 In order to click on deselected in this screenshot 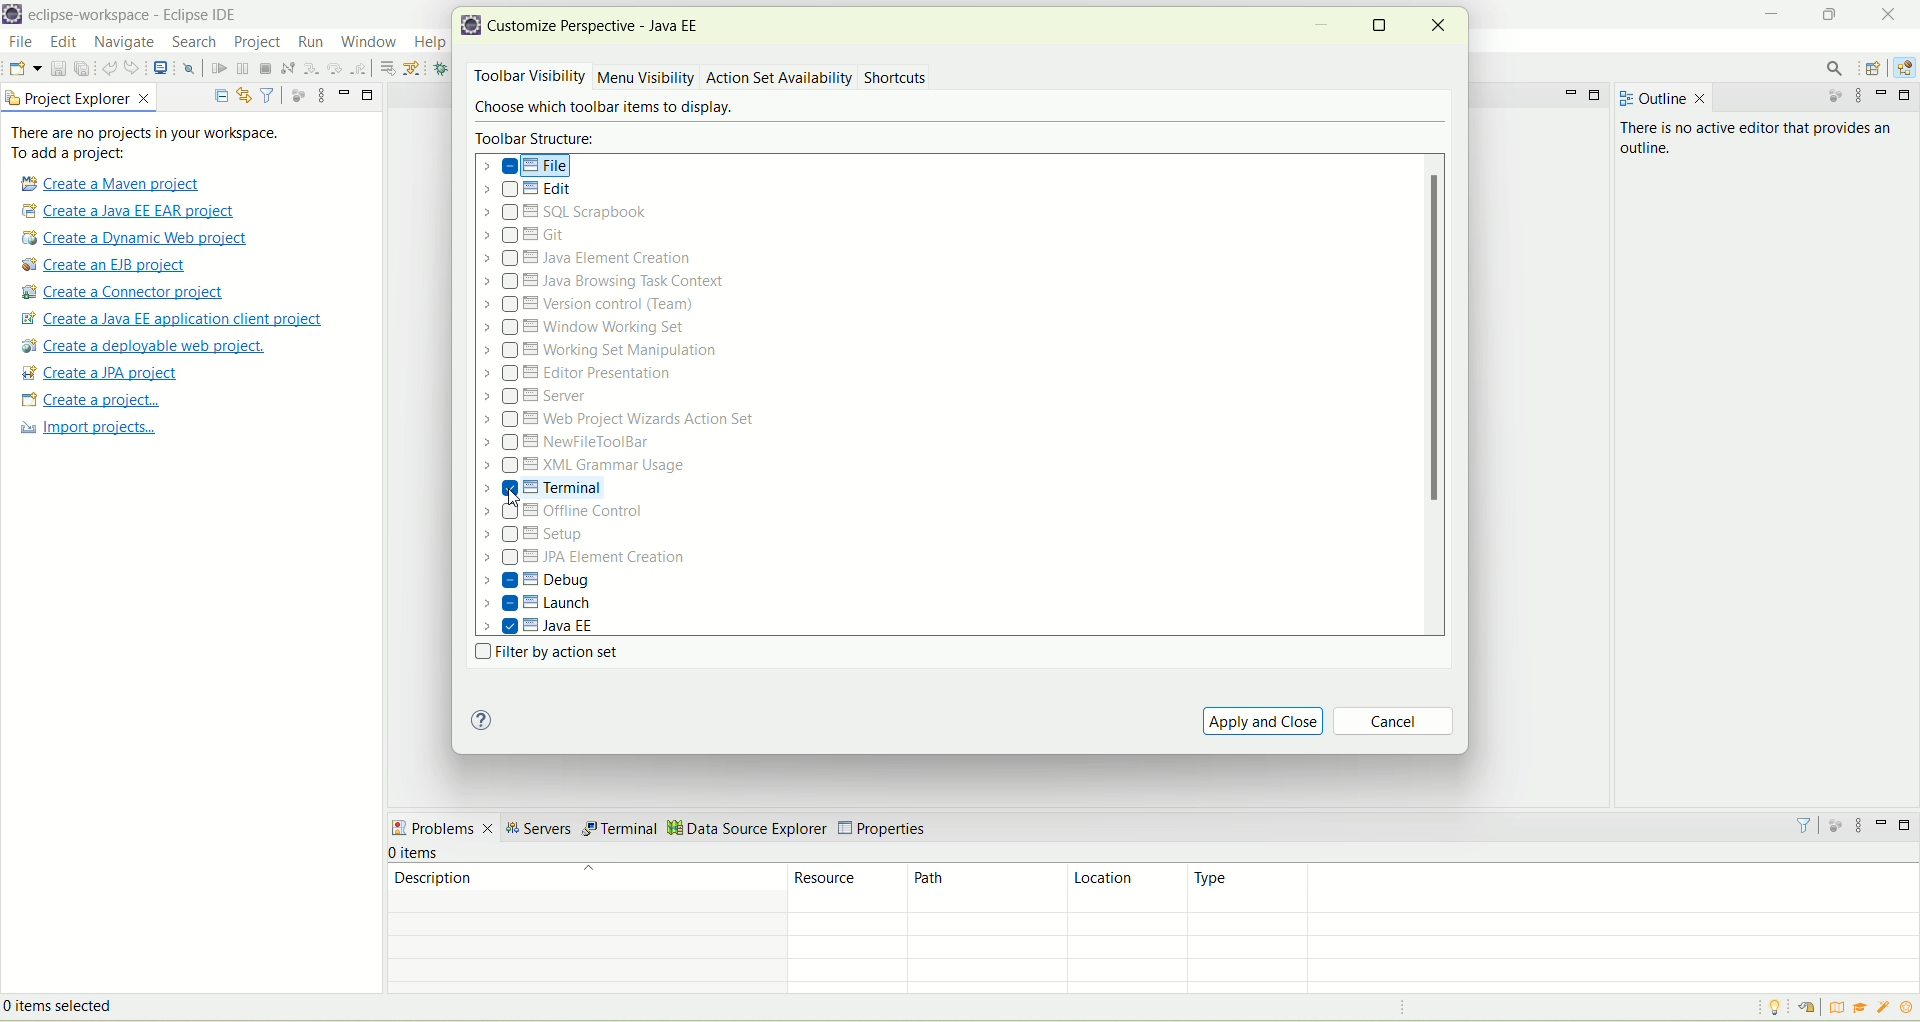, I will do `click(509, 192)`.